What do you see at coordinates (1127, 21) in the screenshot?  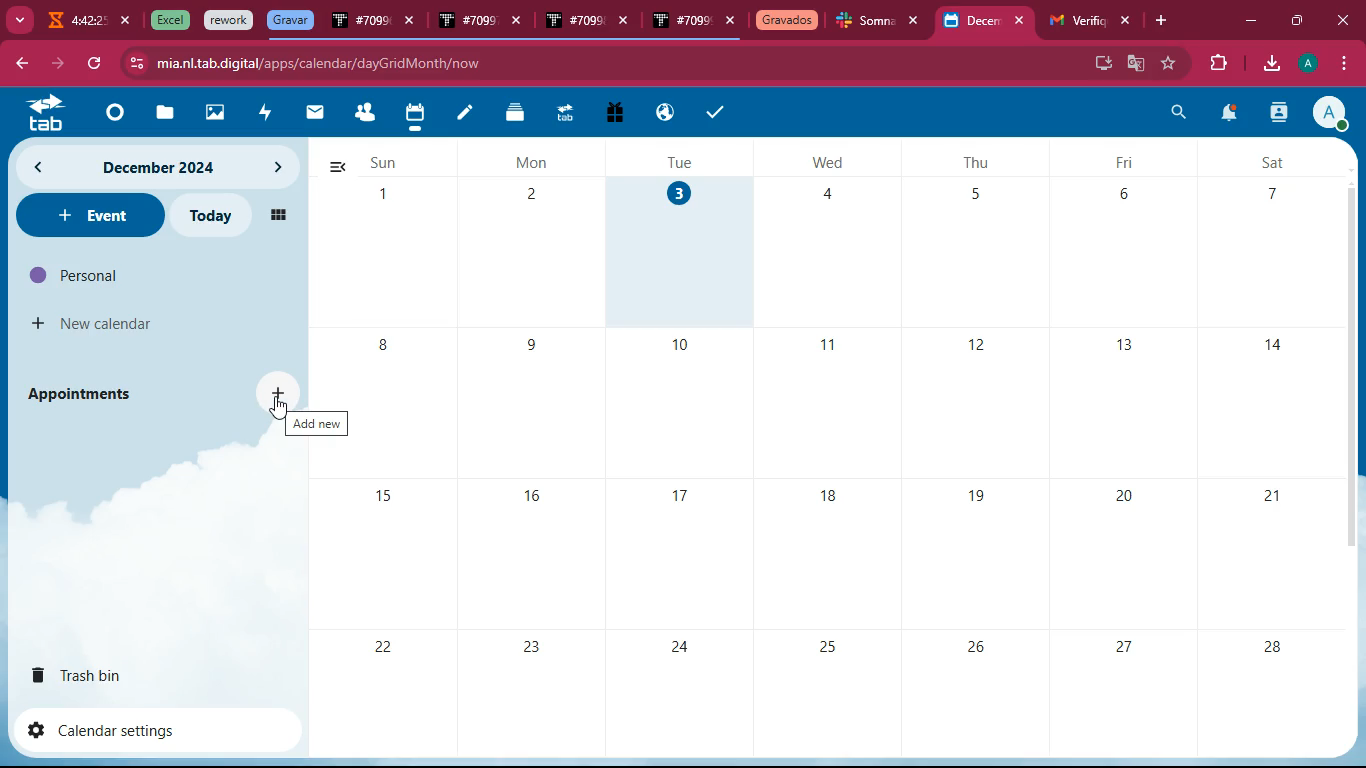 I see `close` at bounding box center [1127, 21].